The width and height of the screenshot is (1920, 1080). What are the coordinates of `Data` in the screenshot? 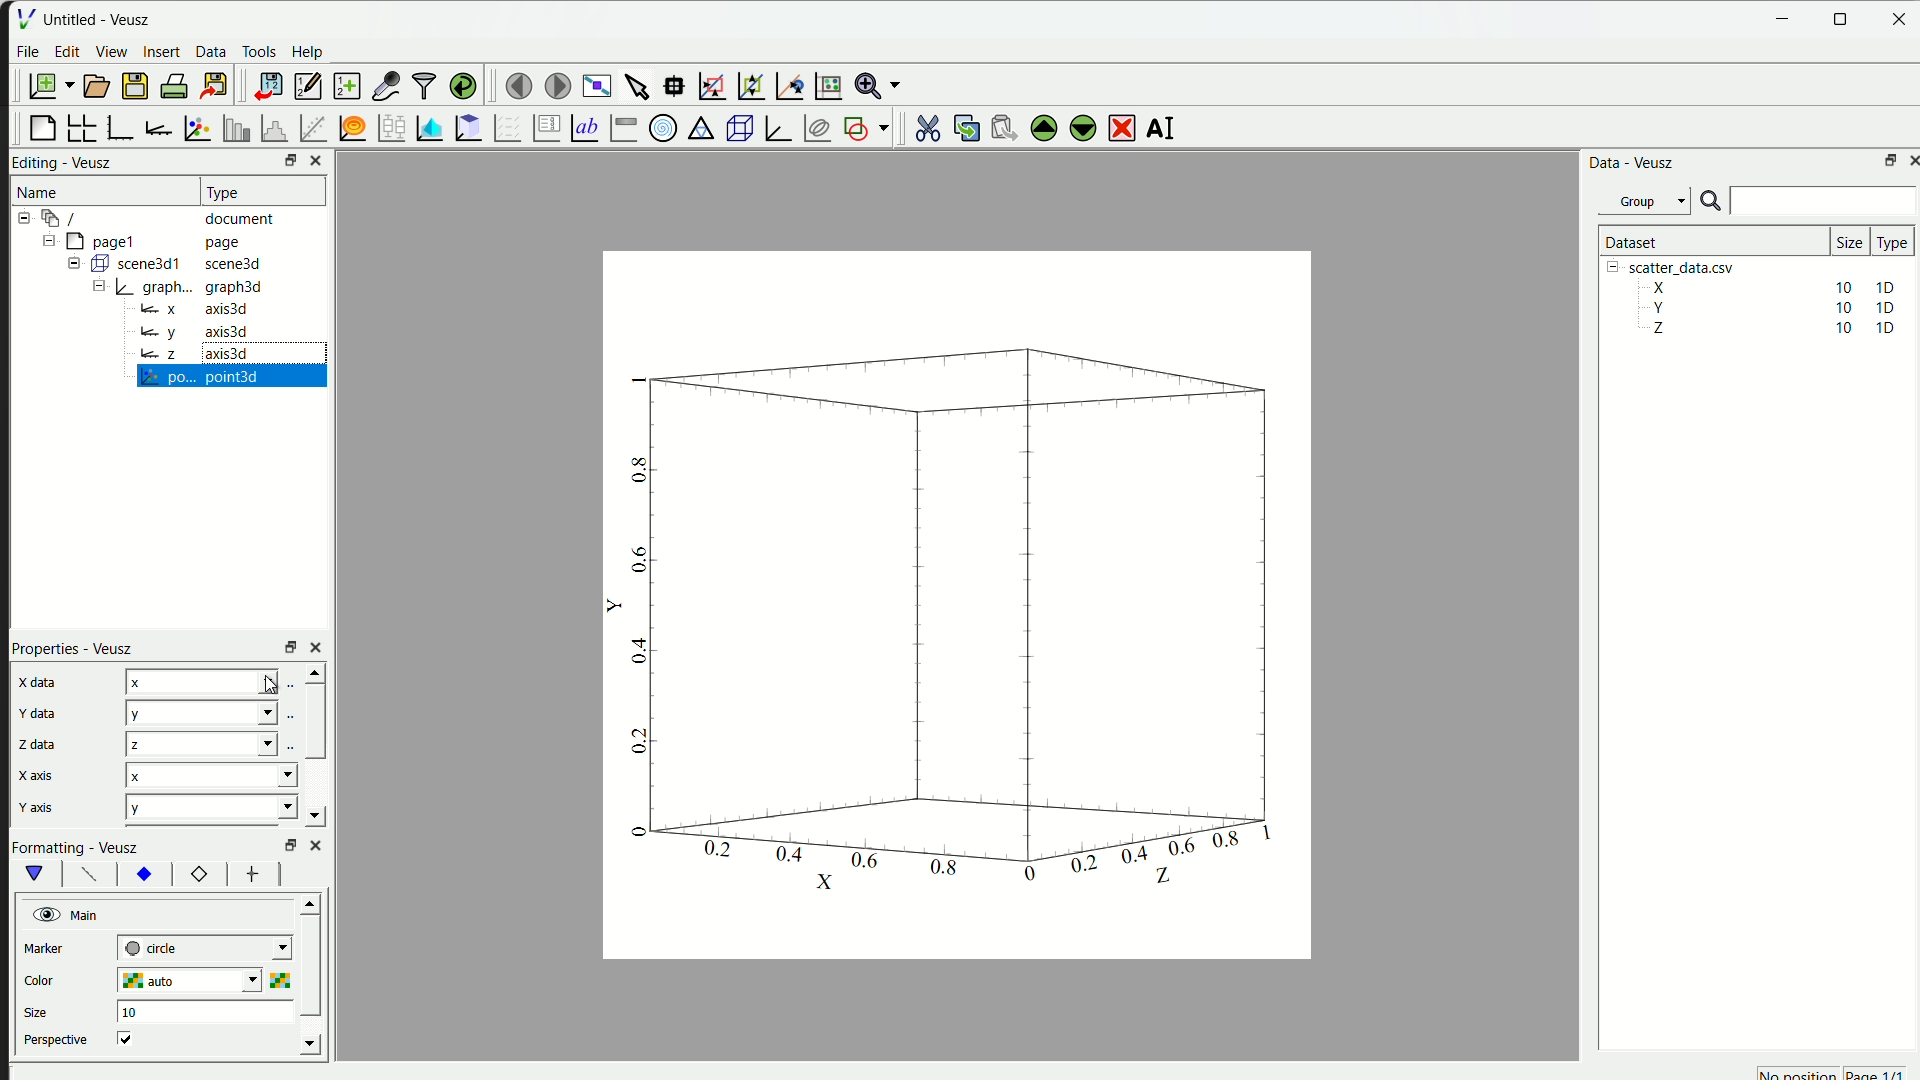 It's located at (209, 53).